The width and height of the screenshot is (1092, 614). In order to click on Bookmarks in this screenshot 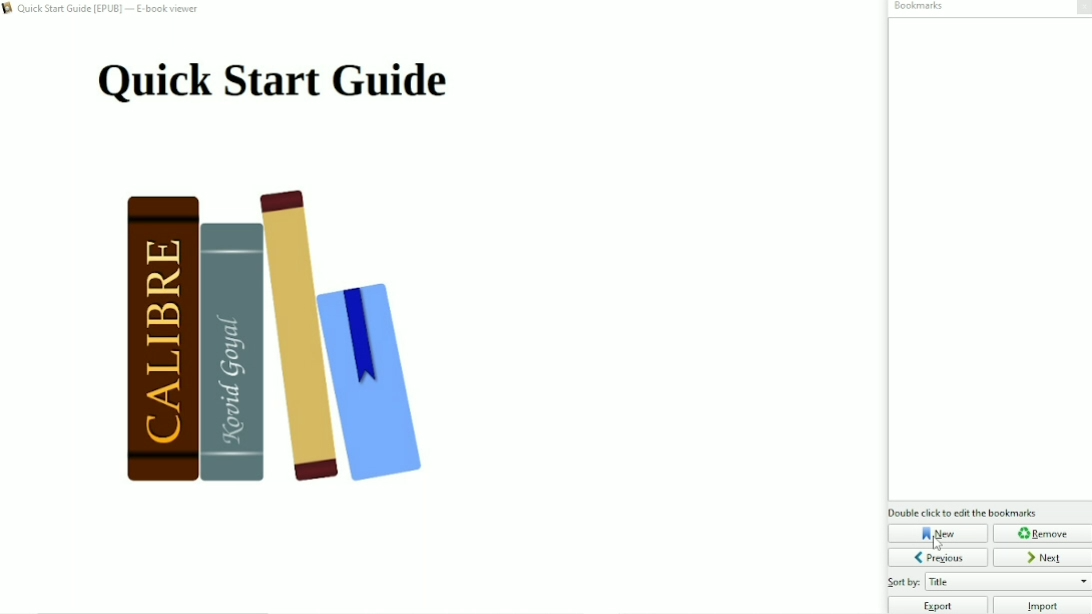, I will do `click(917, 7)`.